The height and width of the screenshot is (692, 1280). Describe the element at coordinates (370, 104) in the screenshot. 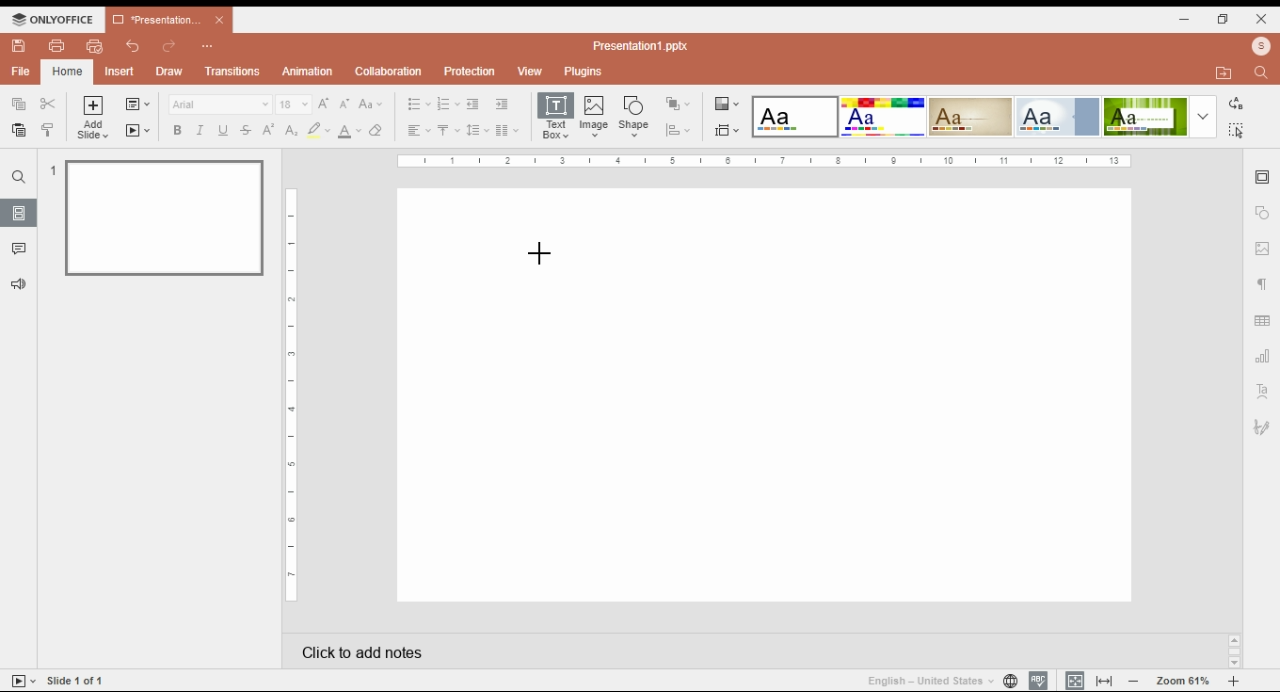

I see `change case` at that location.